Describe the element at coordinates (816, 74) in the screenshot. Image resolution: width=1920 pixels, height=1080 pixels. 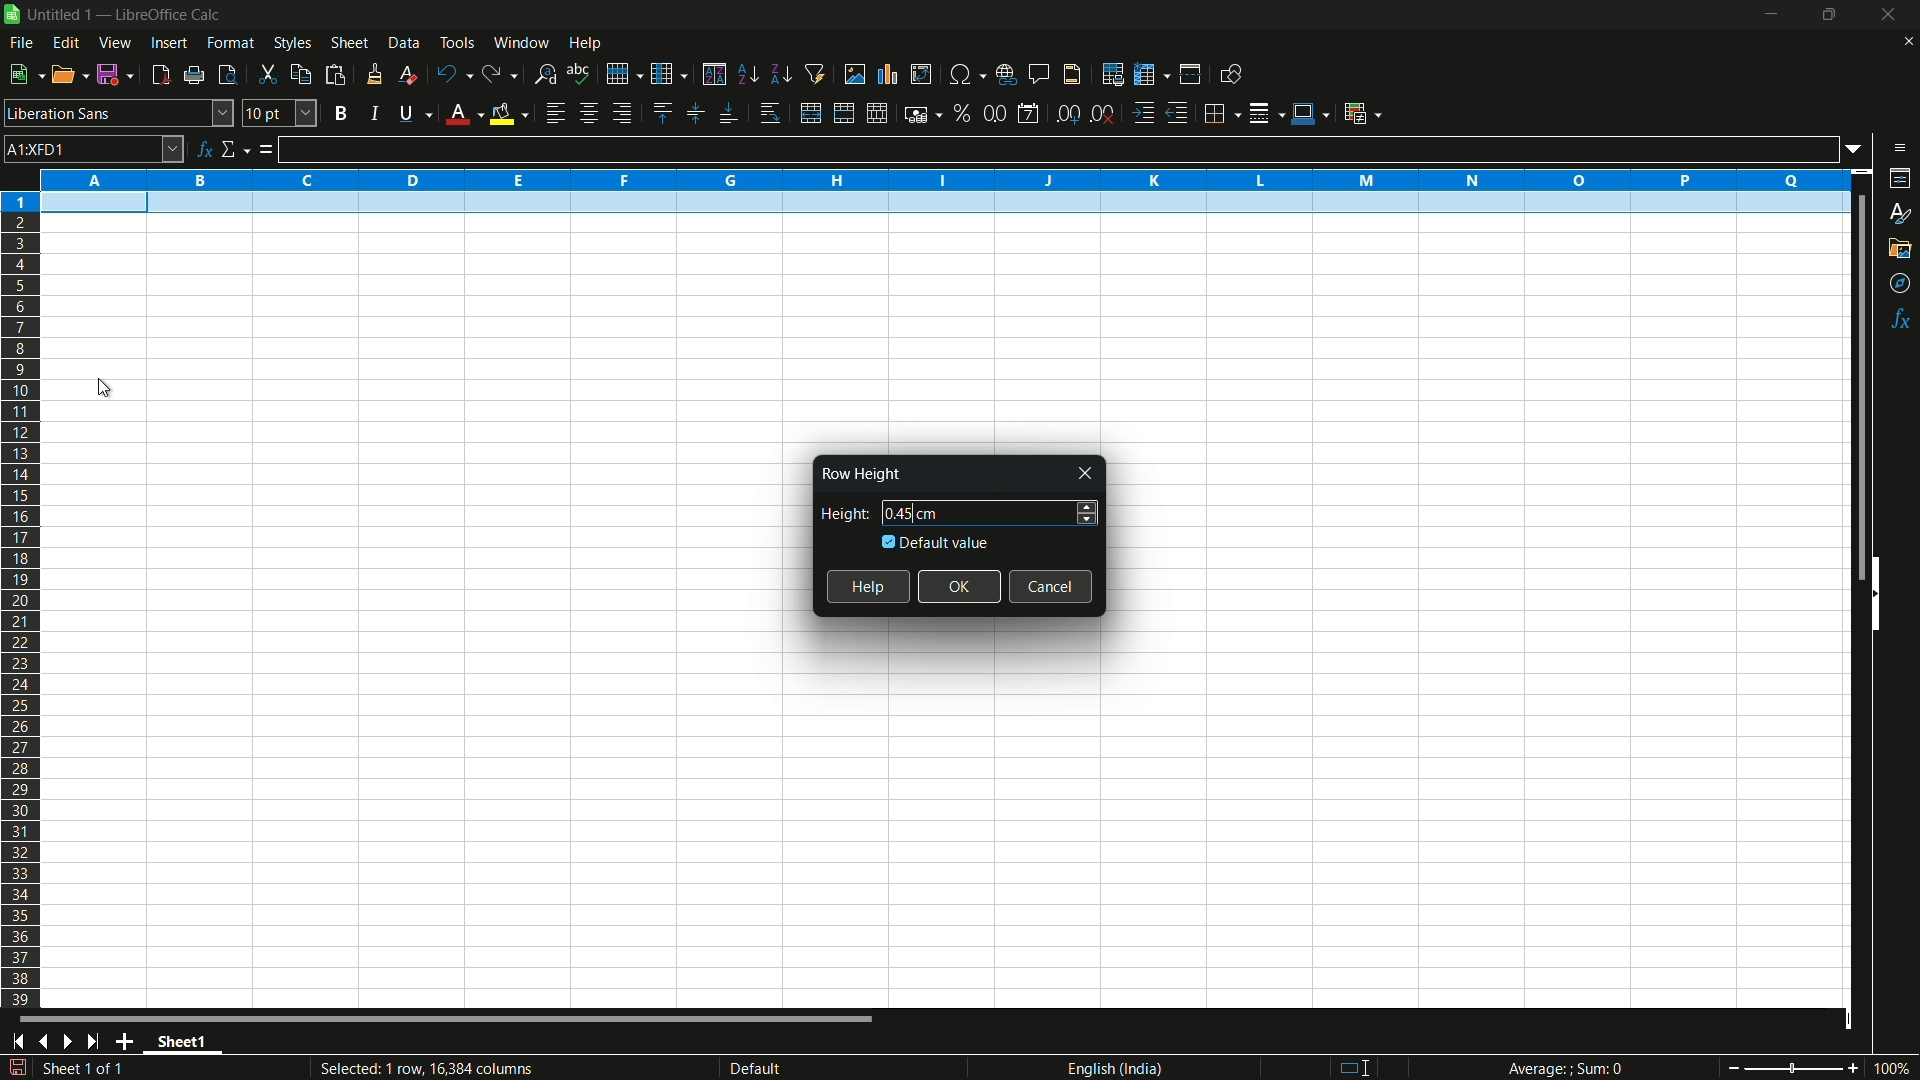
I see `auto filter` at that location.